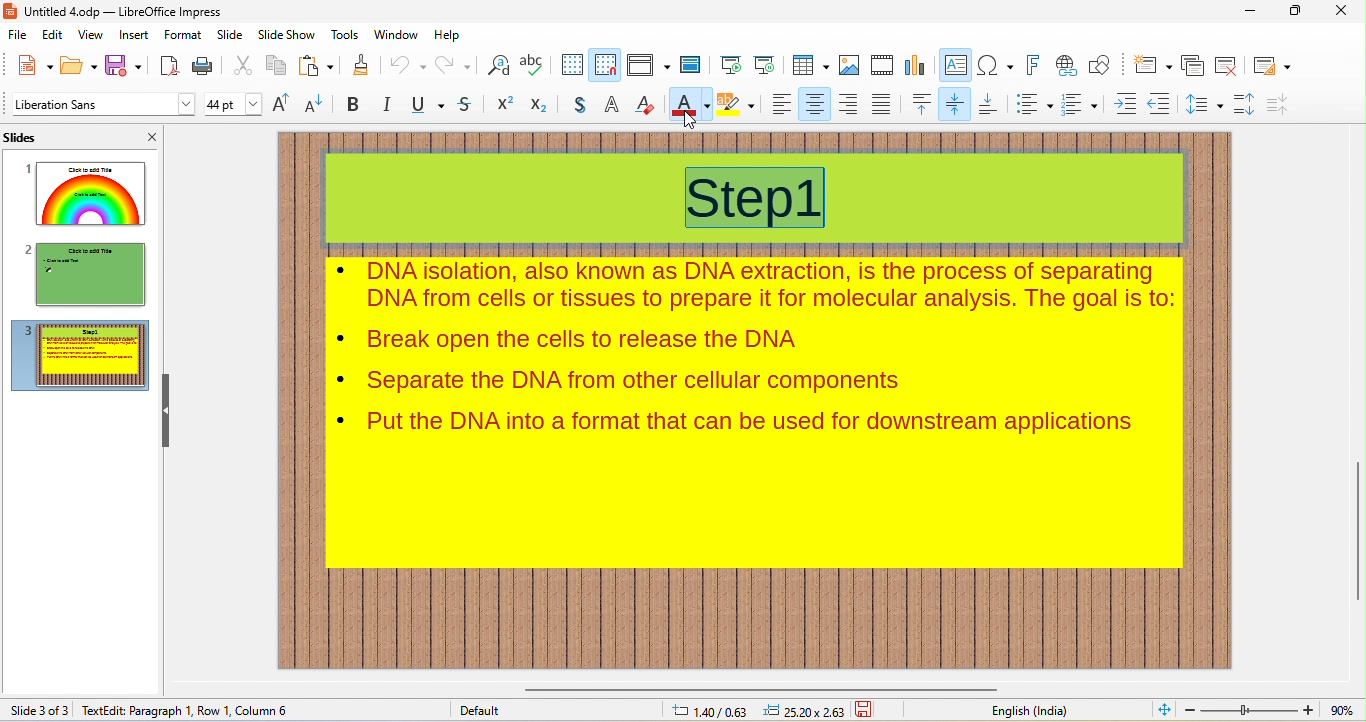 This screenshot has width=1366, height=722. What do you see at coordinates (1083, 104) in the screenshot?
I see `numbered` at bounding box center [1083, 104].